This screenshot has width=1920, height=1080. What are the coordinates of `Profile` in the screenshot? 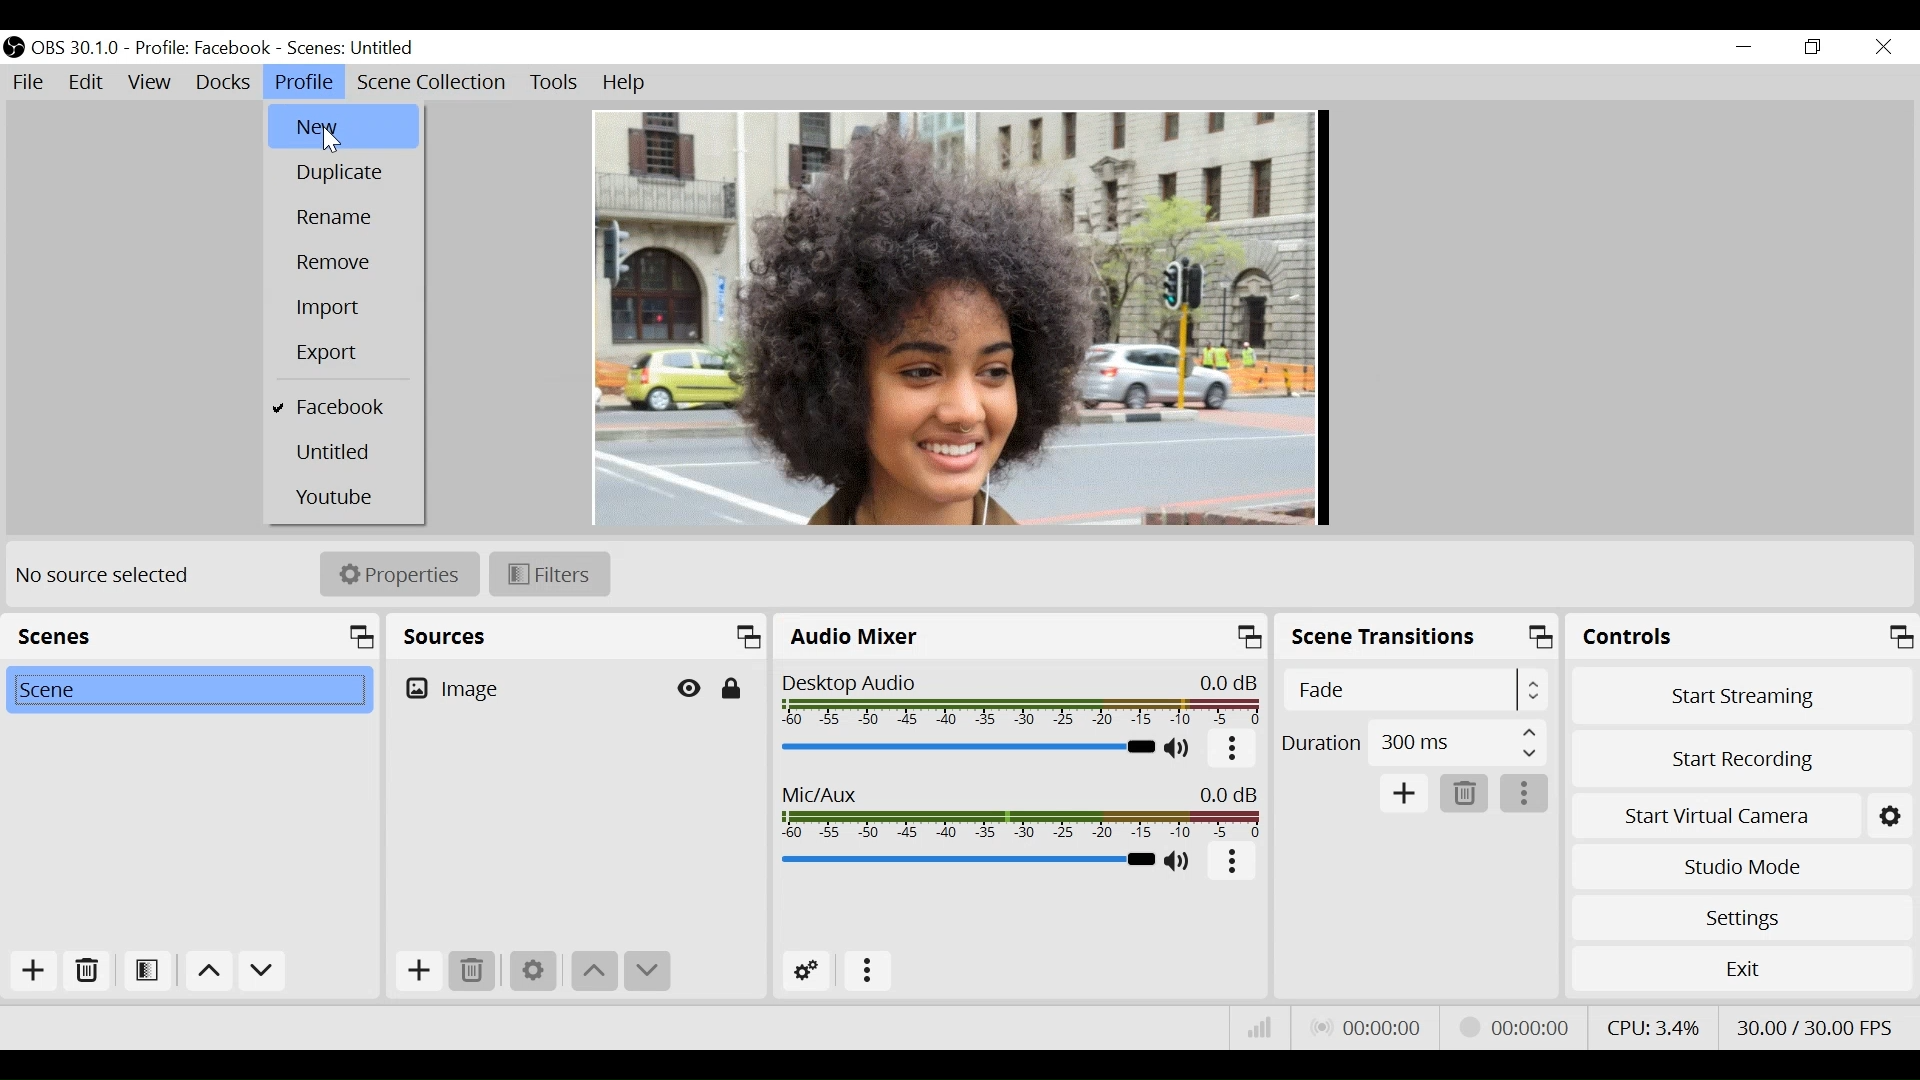 It's located at (304, 81).